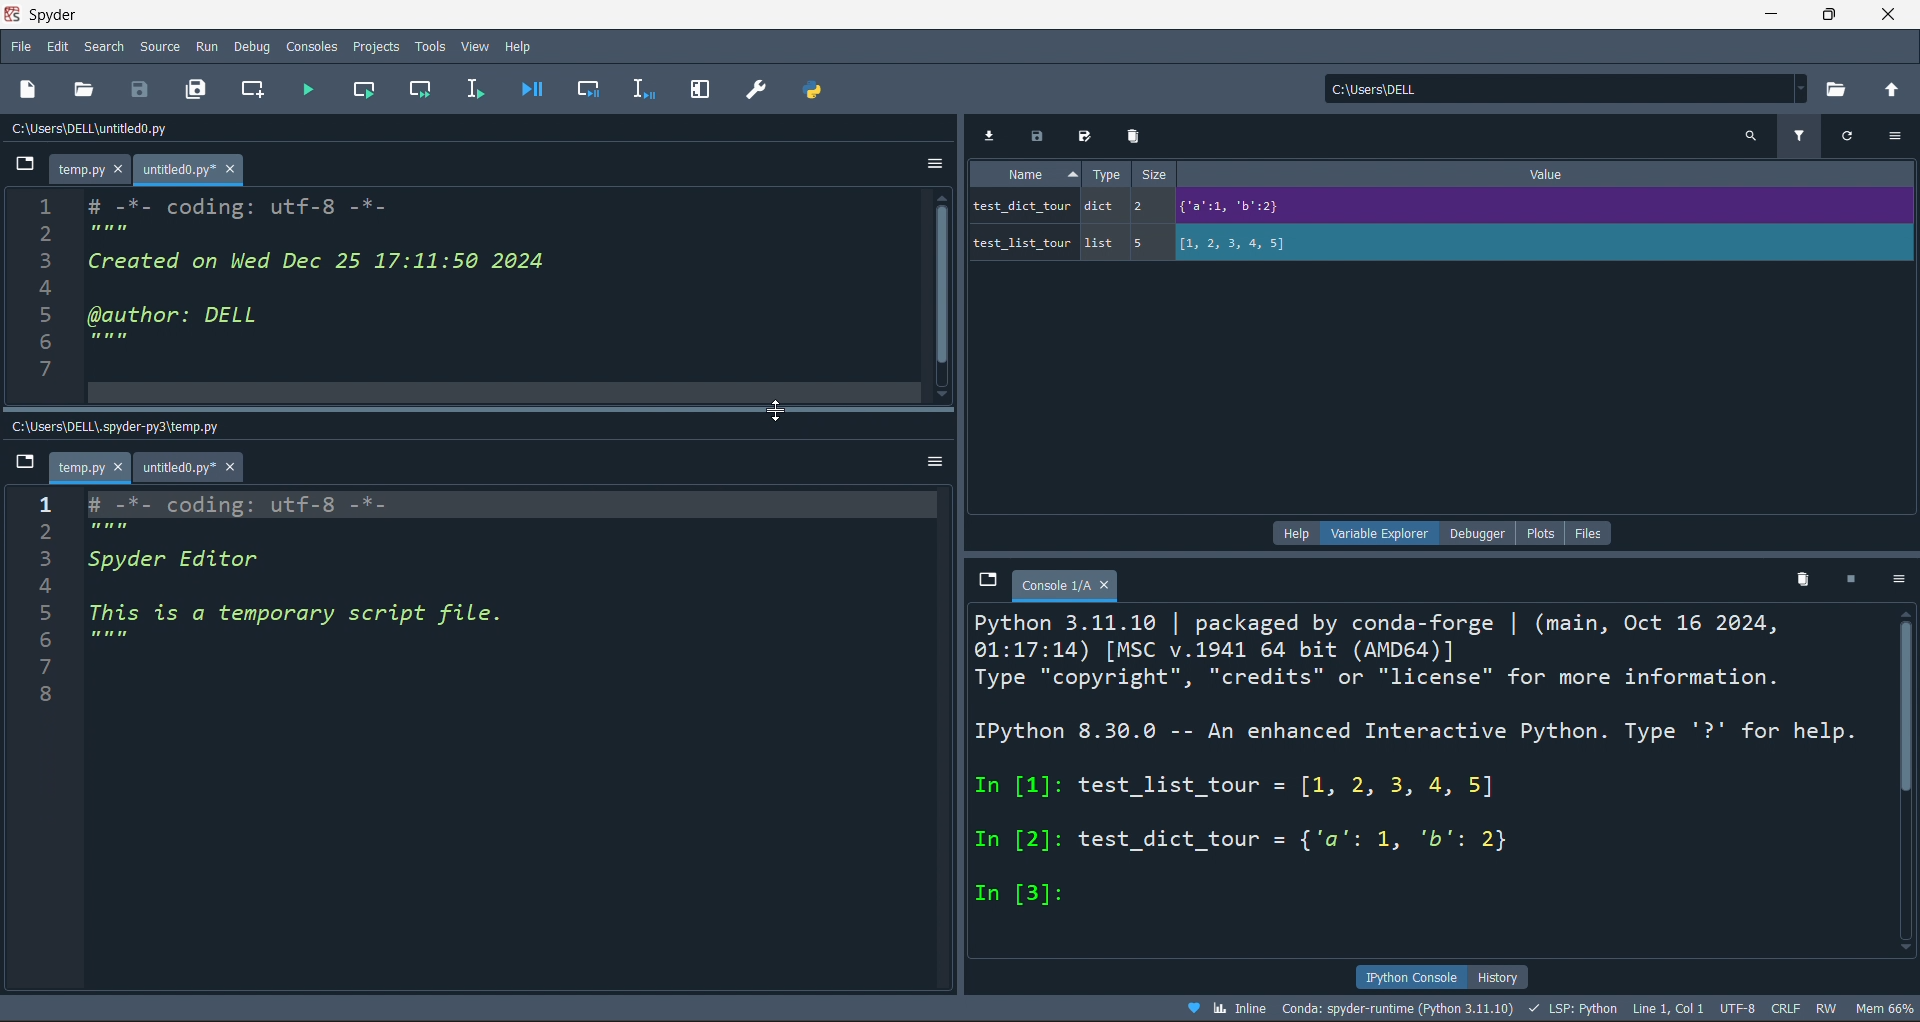 The width and height of the screenshot is (1920, 1022). What do you see at coordinates (310, 90) in the screenshot?
I see `run file` at bounding box center [310, 90].